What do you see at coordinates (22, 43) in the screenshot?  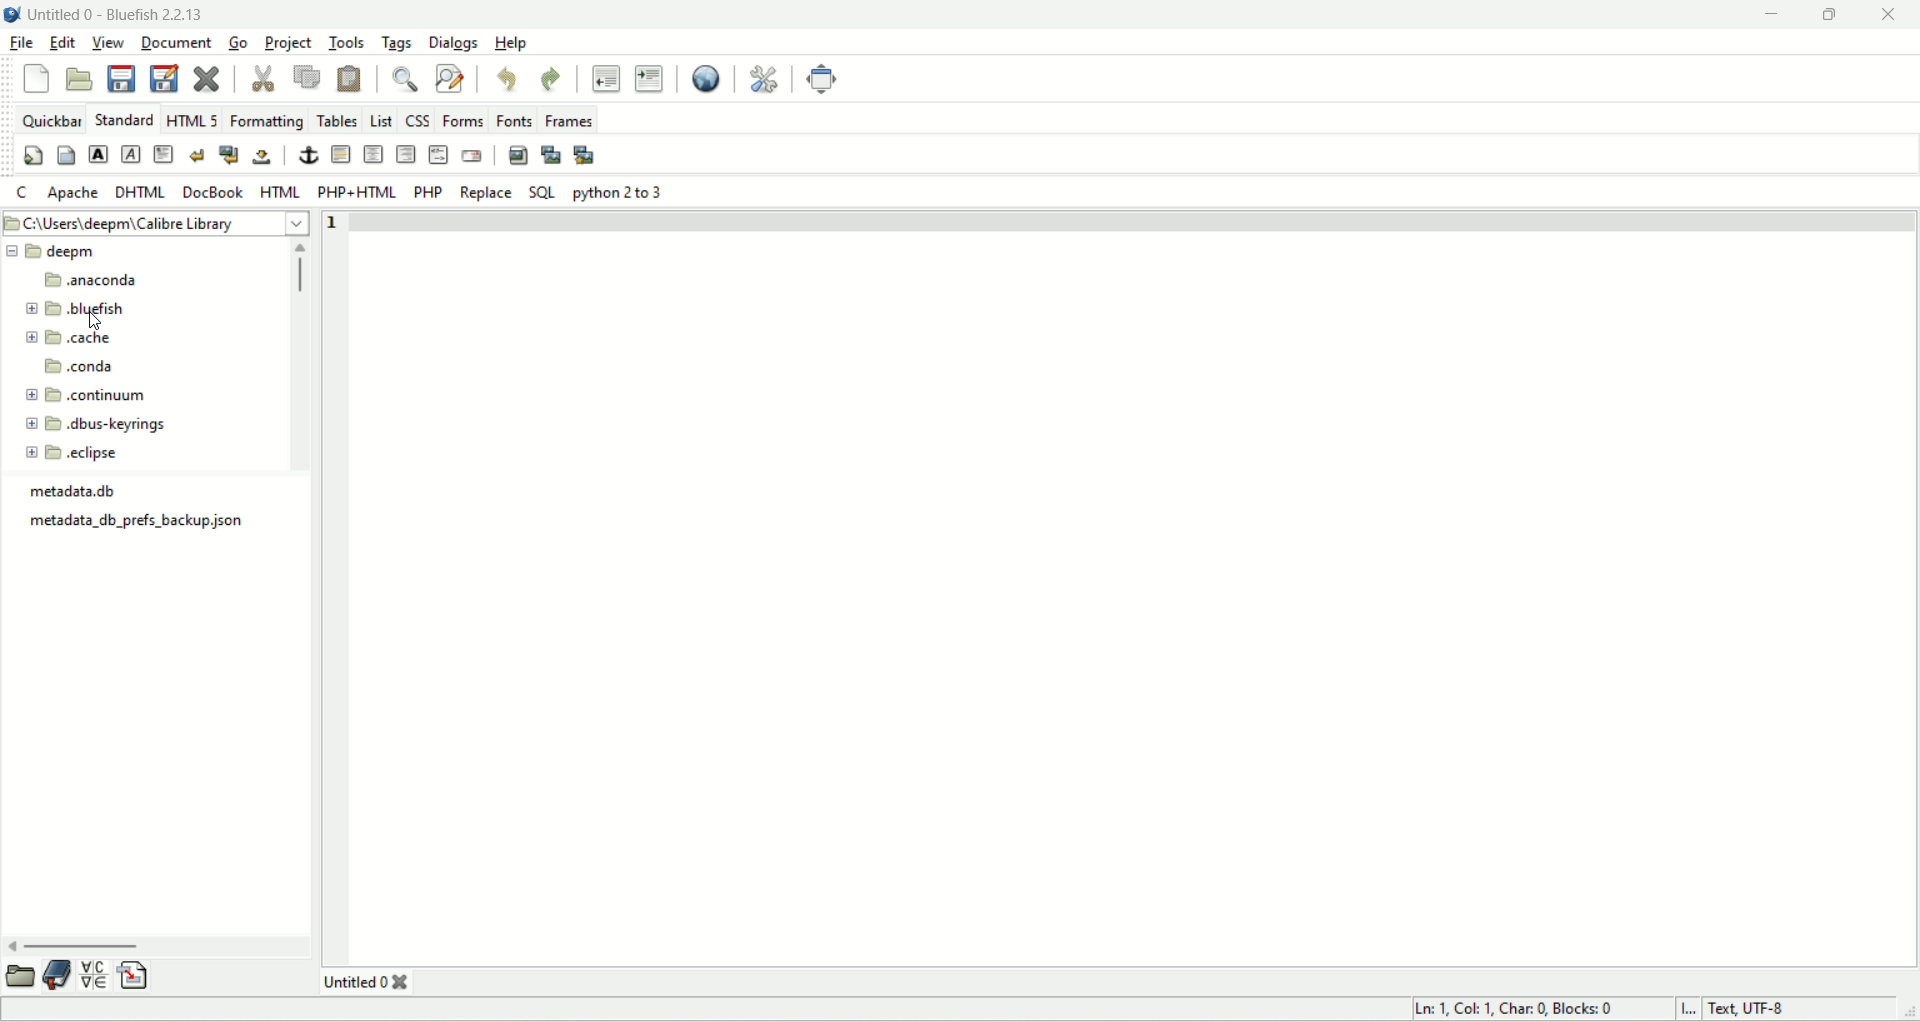 I see `file` at bounding box center [22, 43].